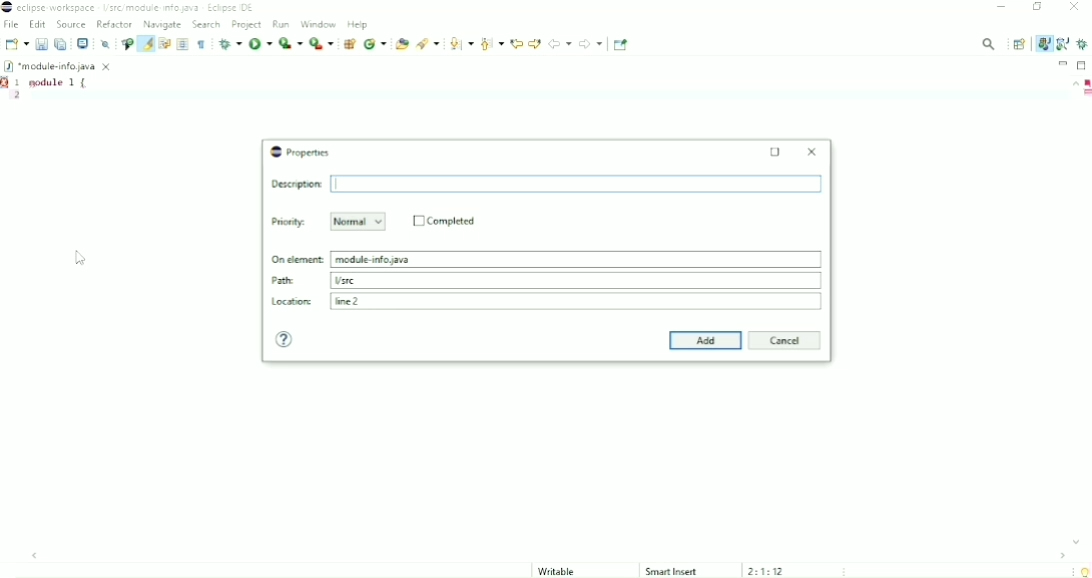 This screenshot has width=1092, height=578. I want to click on Writable, so click(565, 571).